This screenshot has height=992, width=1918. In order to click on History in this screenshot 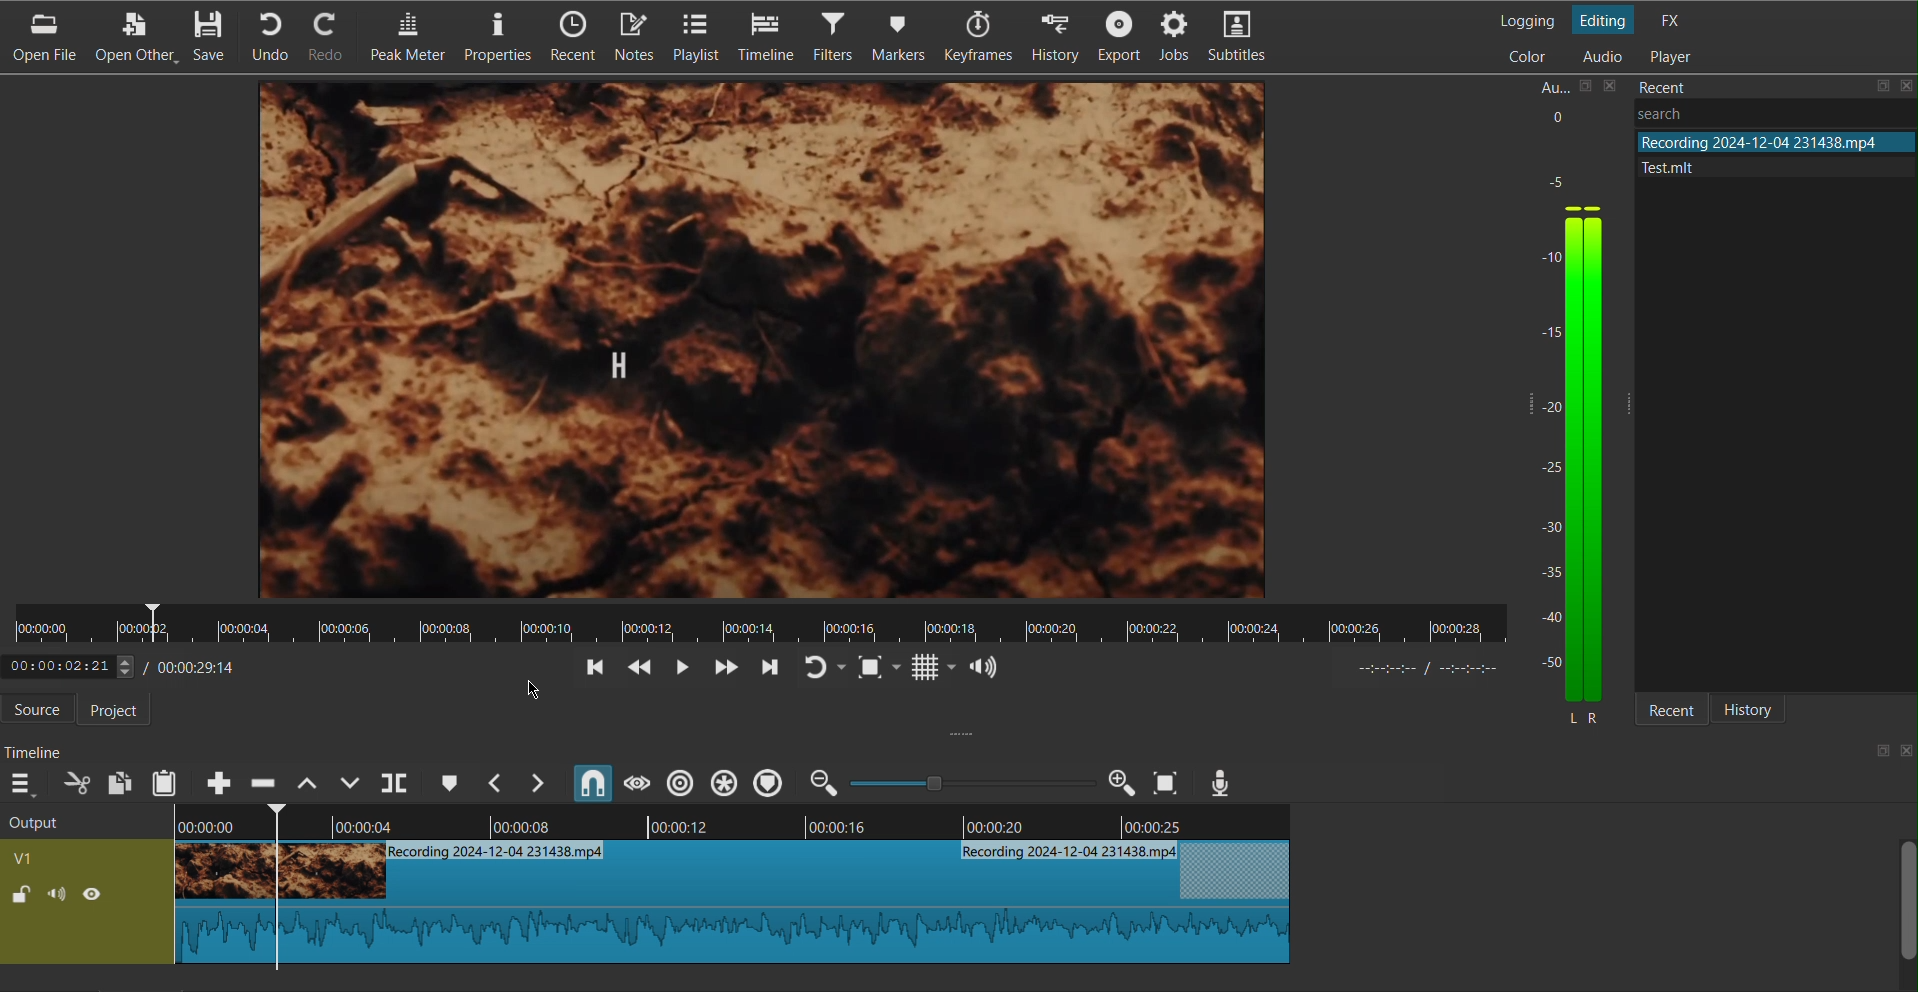, I will do `click(1058, 40)`.